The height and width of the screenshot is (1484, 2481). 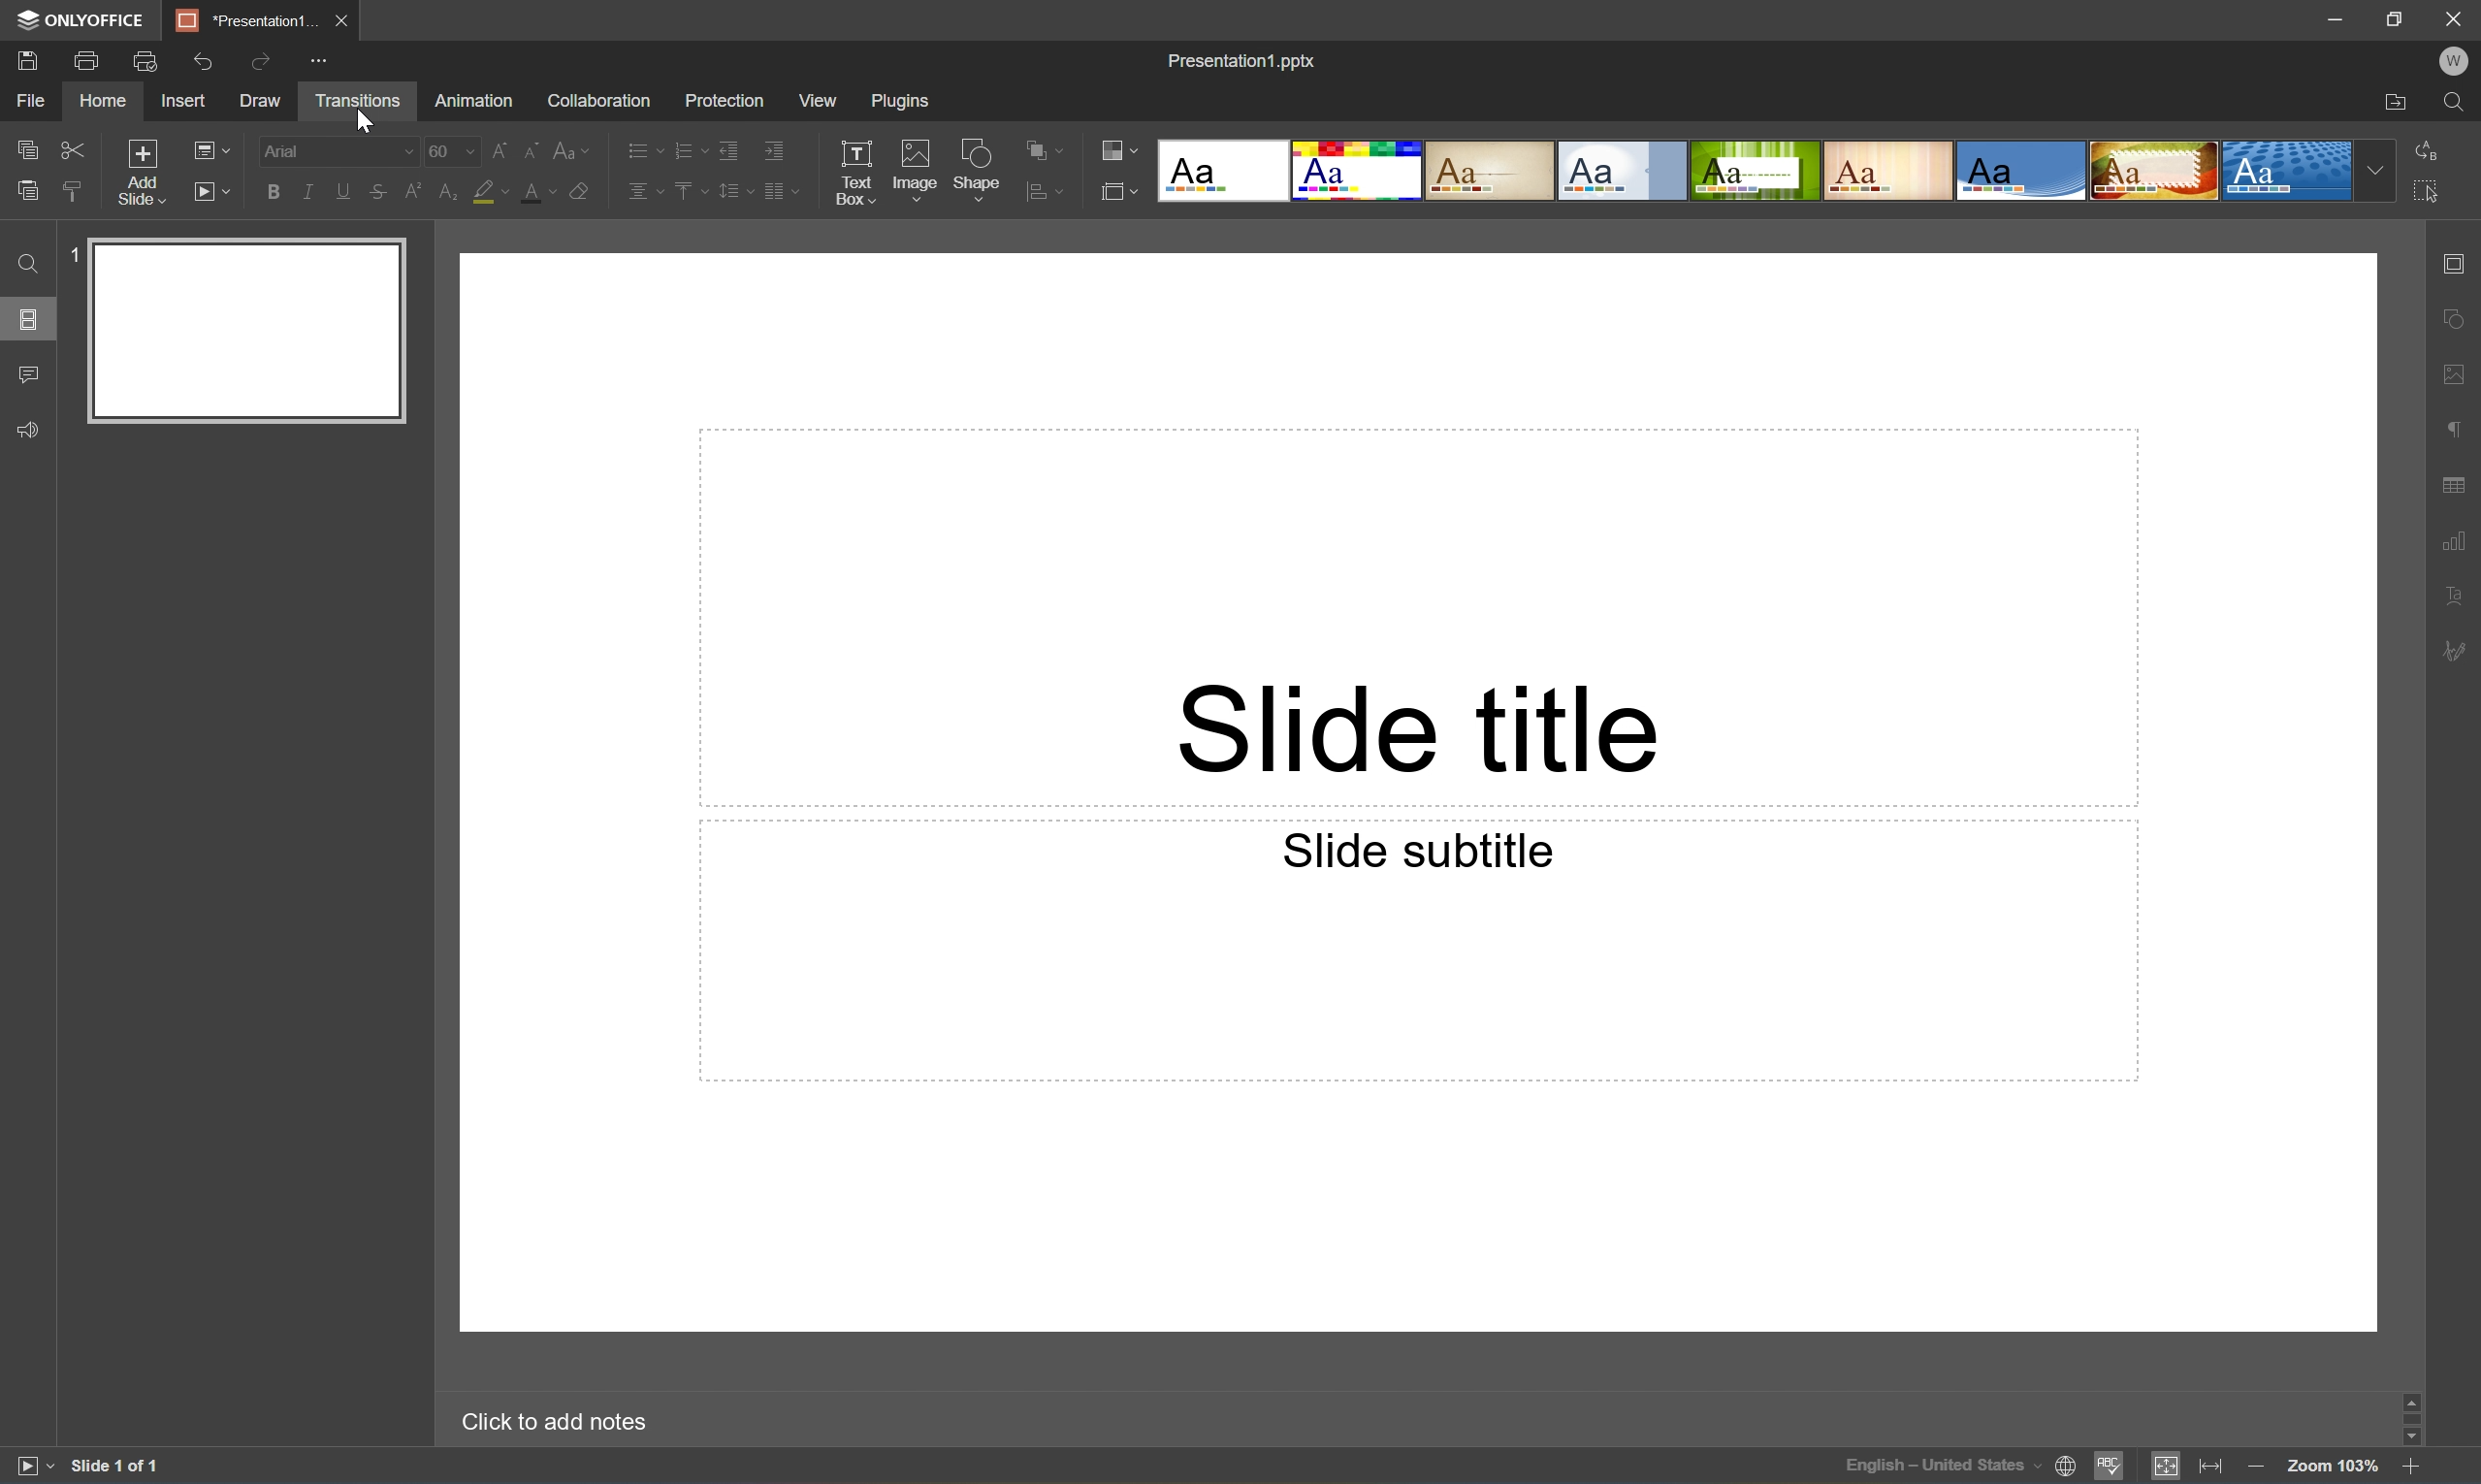 I want to click on Subscript, so click(x=447, y=191).